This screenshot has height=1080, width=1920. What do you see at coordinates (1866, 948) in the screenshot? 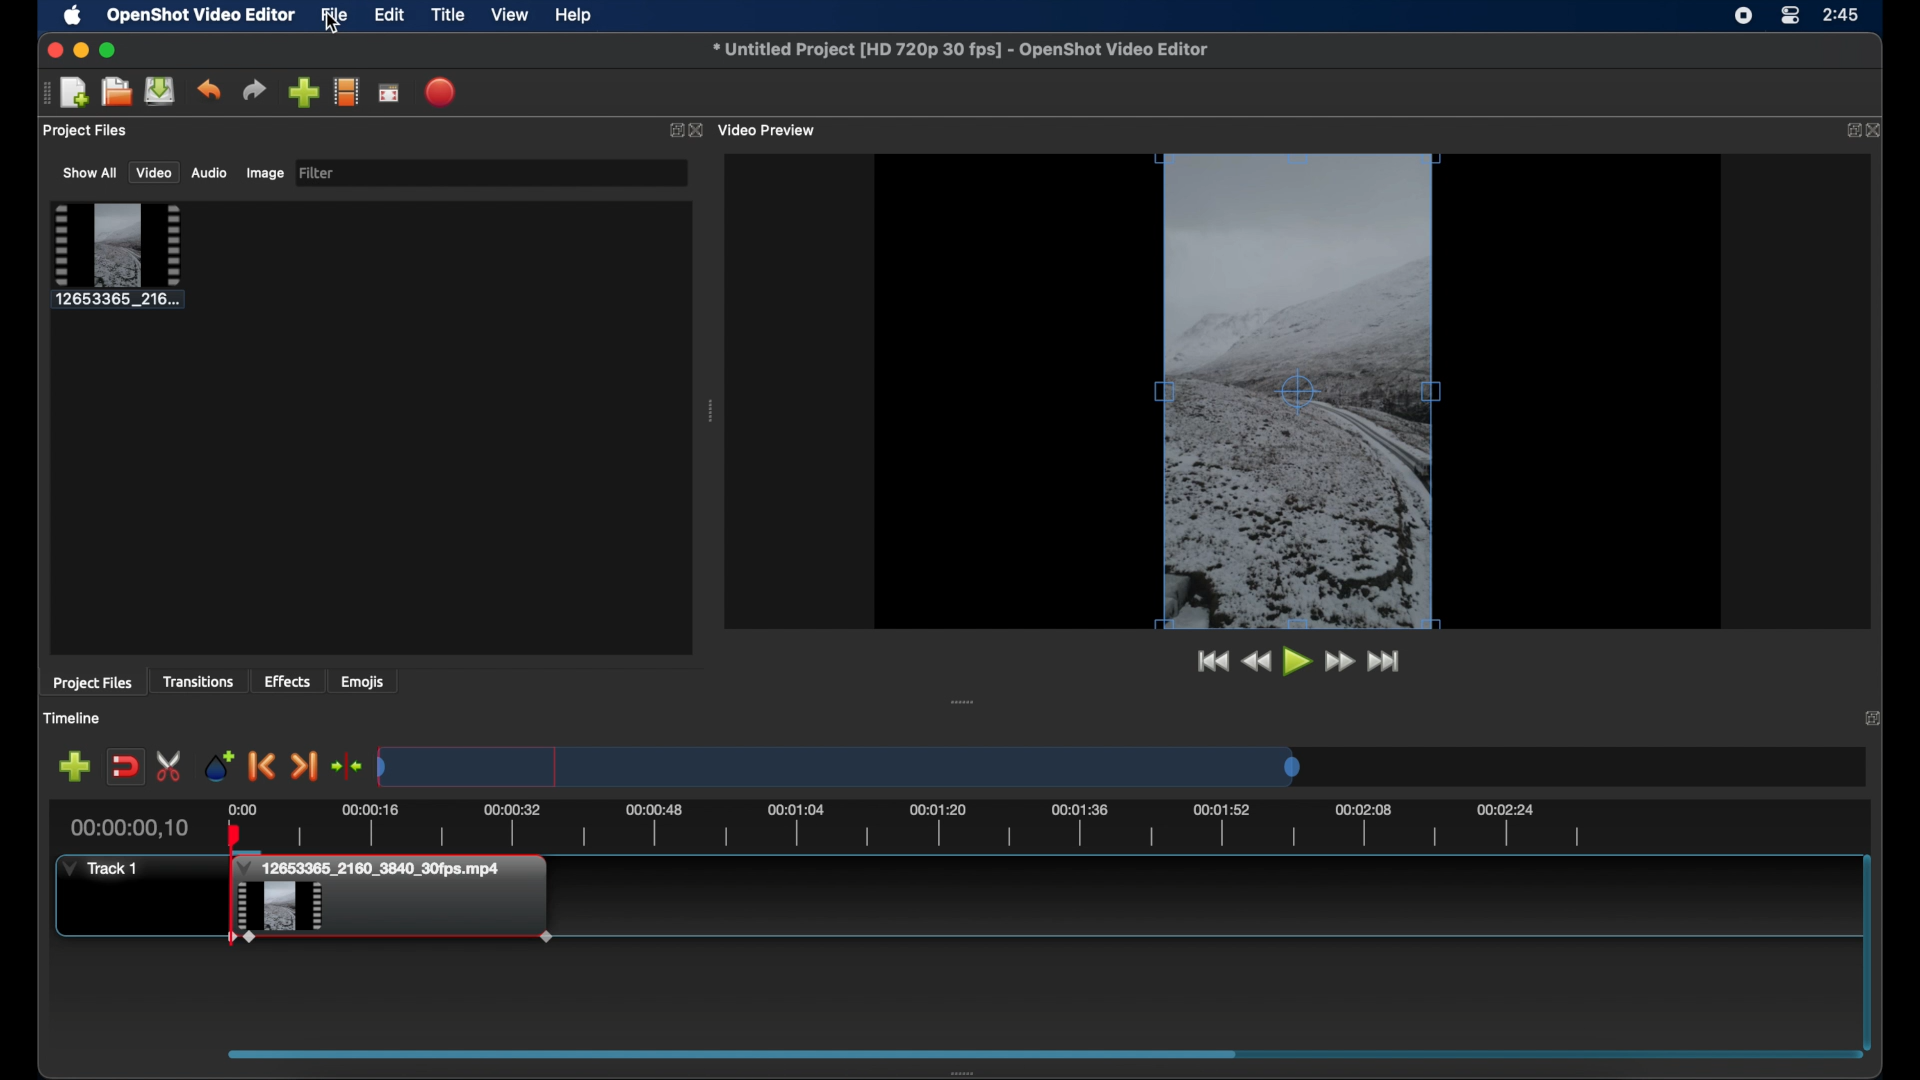
I see `scroll bar` at bounding box center [1866, 948].